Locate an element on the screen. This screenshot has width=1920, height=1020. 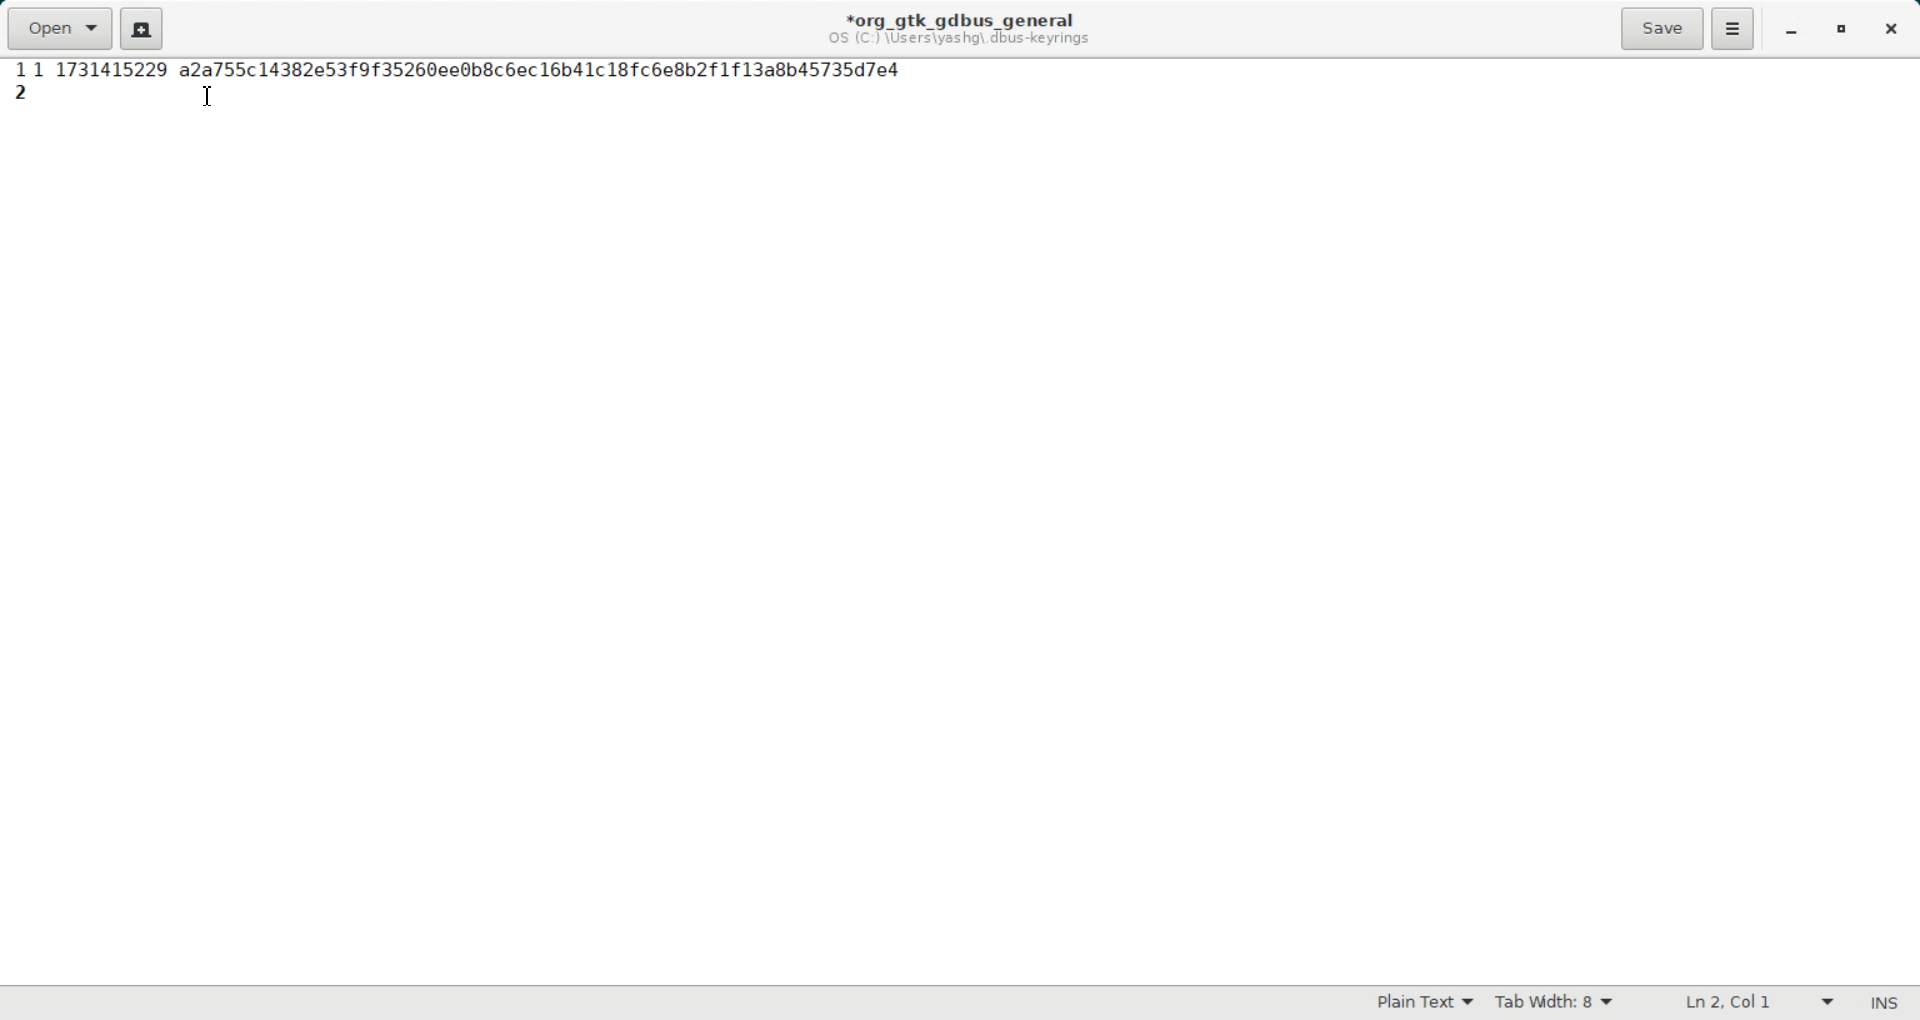
Line Number is located at coordinates (18, 71).